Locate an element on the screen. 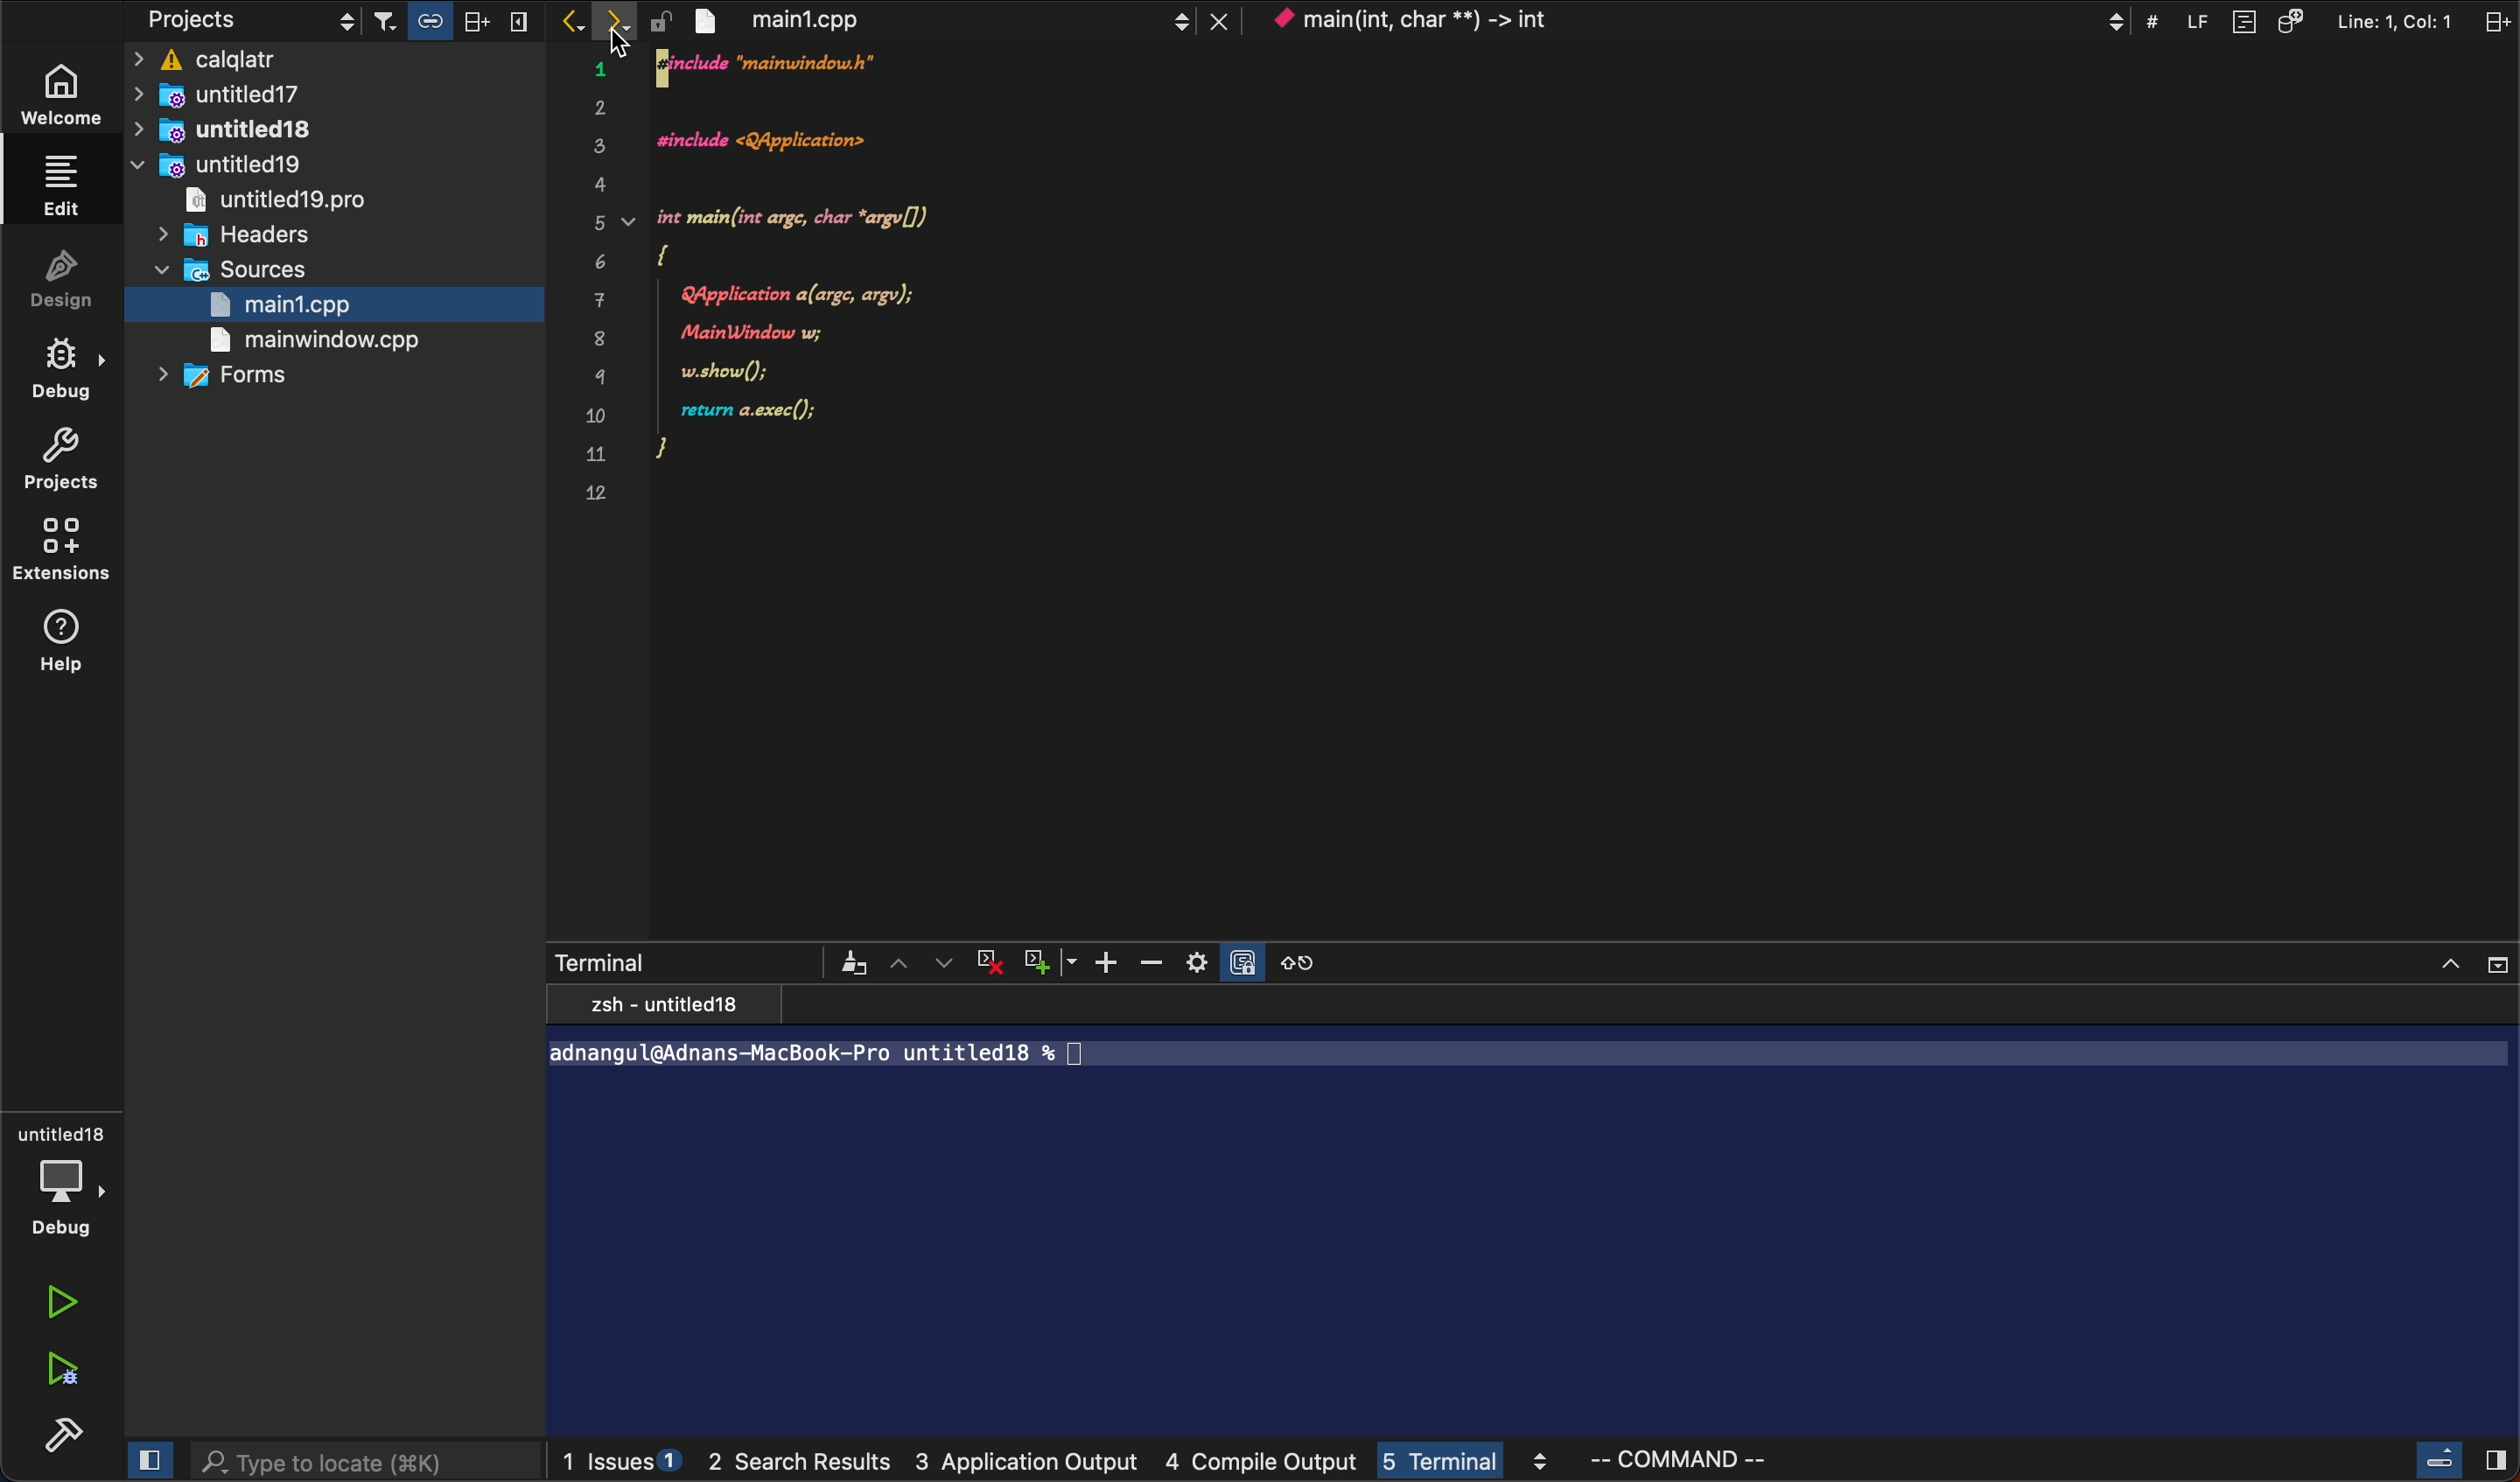 This screenshot has width=2520, height=1482. issues is located at coordinates (620, 1462).